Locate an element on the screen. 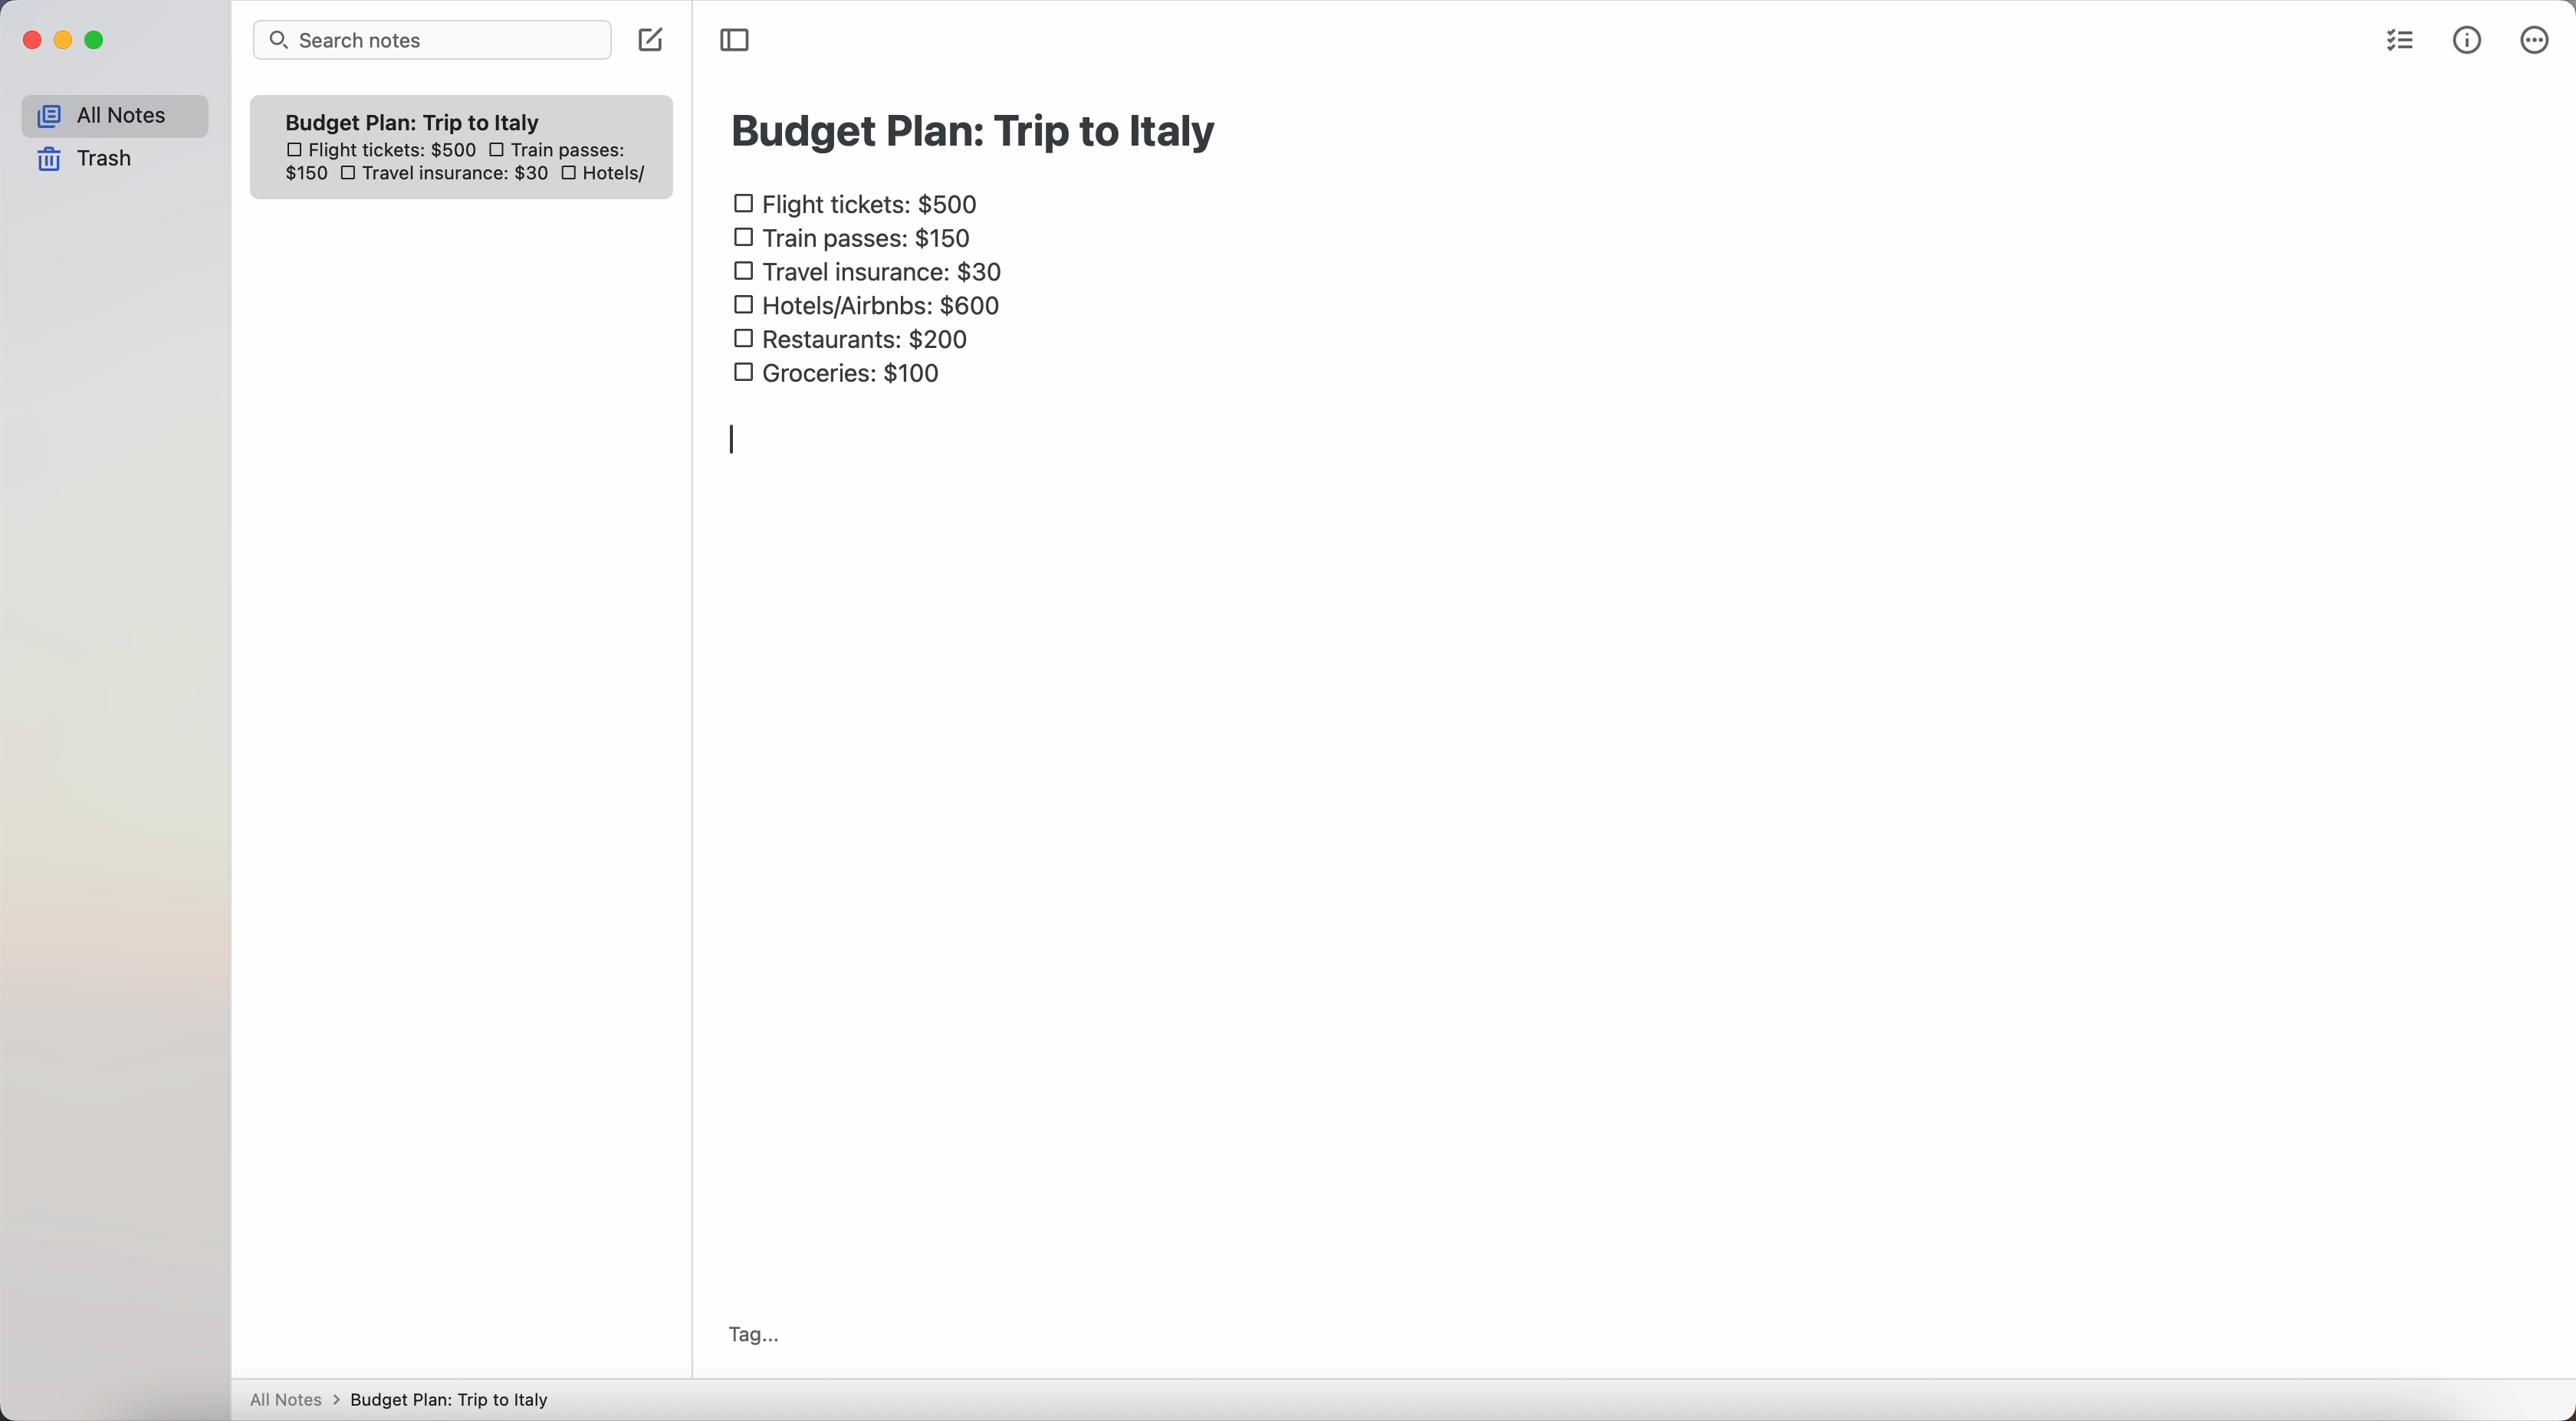 Image resolution: width=2576 pixels, height=1421 pixels. all notes is located at coordinates (113, 116).